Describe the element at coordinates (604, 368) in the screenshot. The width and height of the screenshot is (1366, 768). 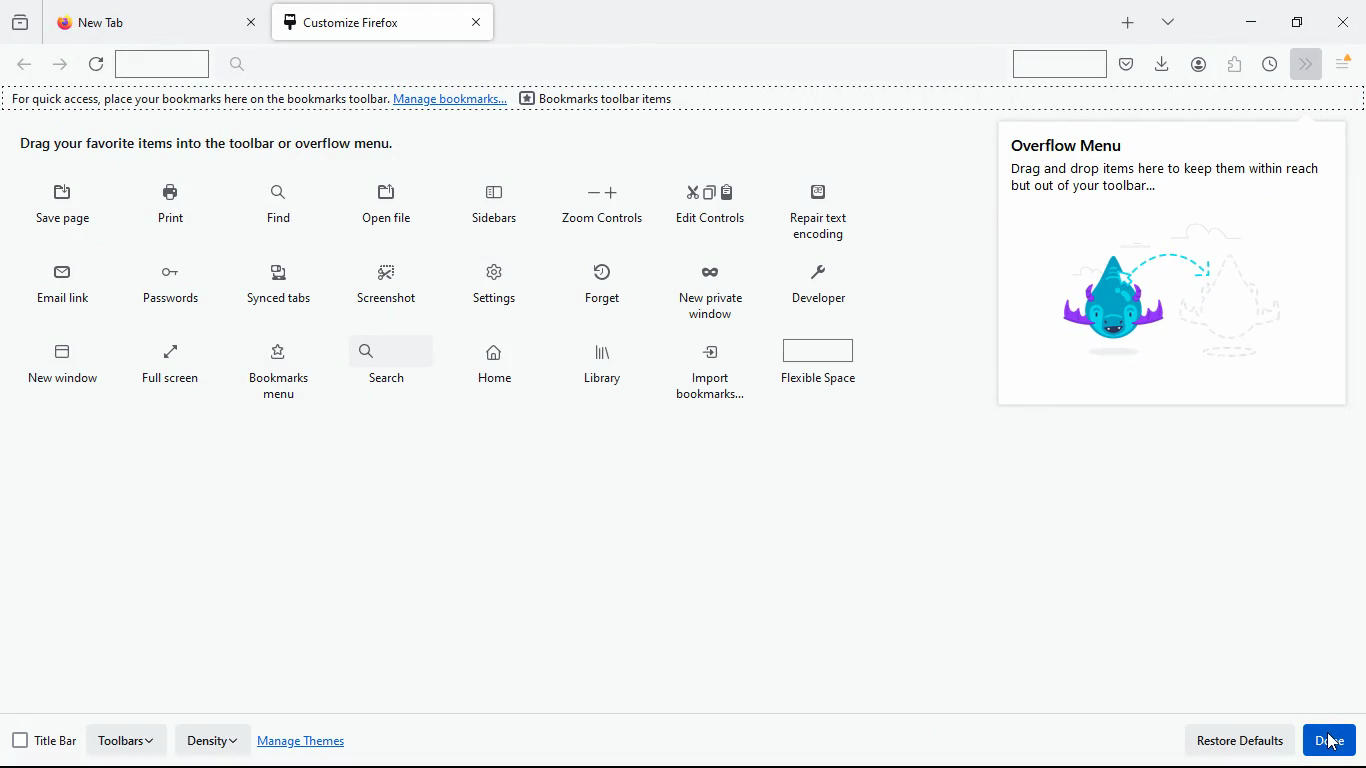
I see `home` at that location.